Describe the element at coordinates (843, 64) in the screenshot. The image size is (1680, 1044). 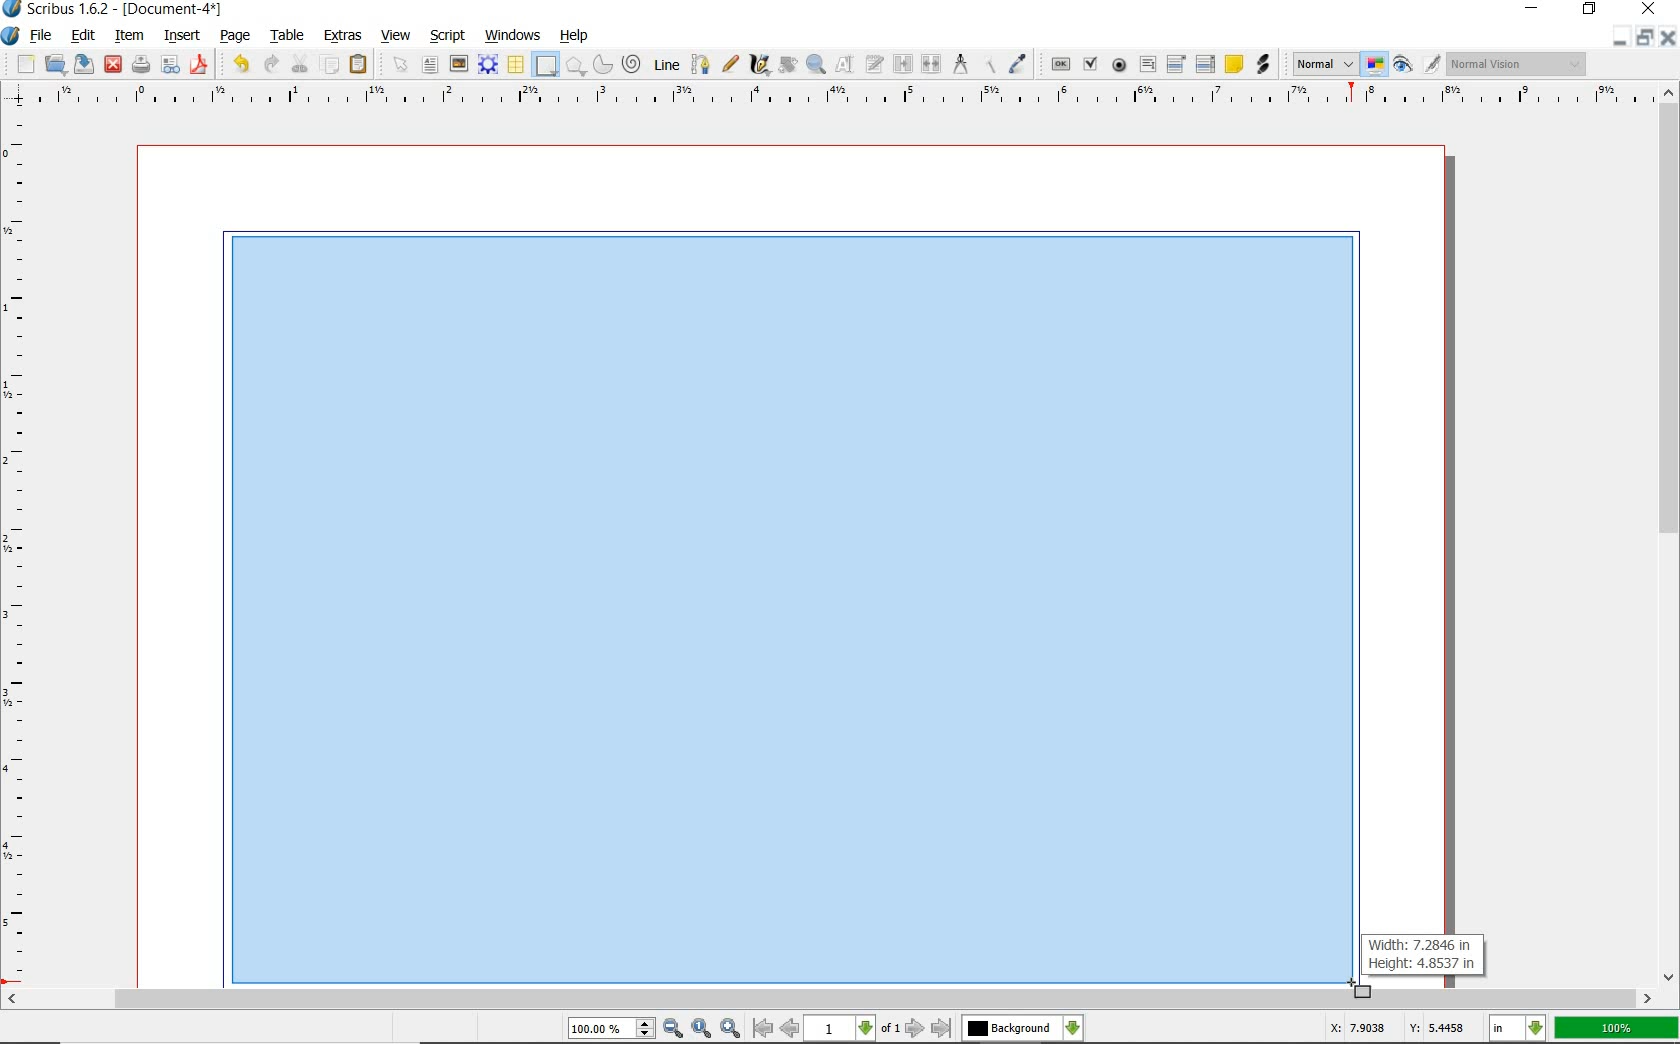
I see `edit contents of frame` at that location.